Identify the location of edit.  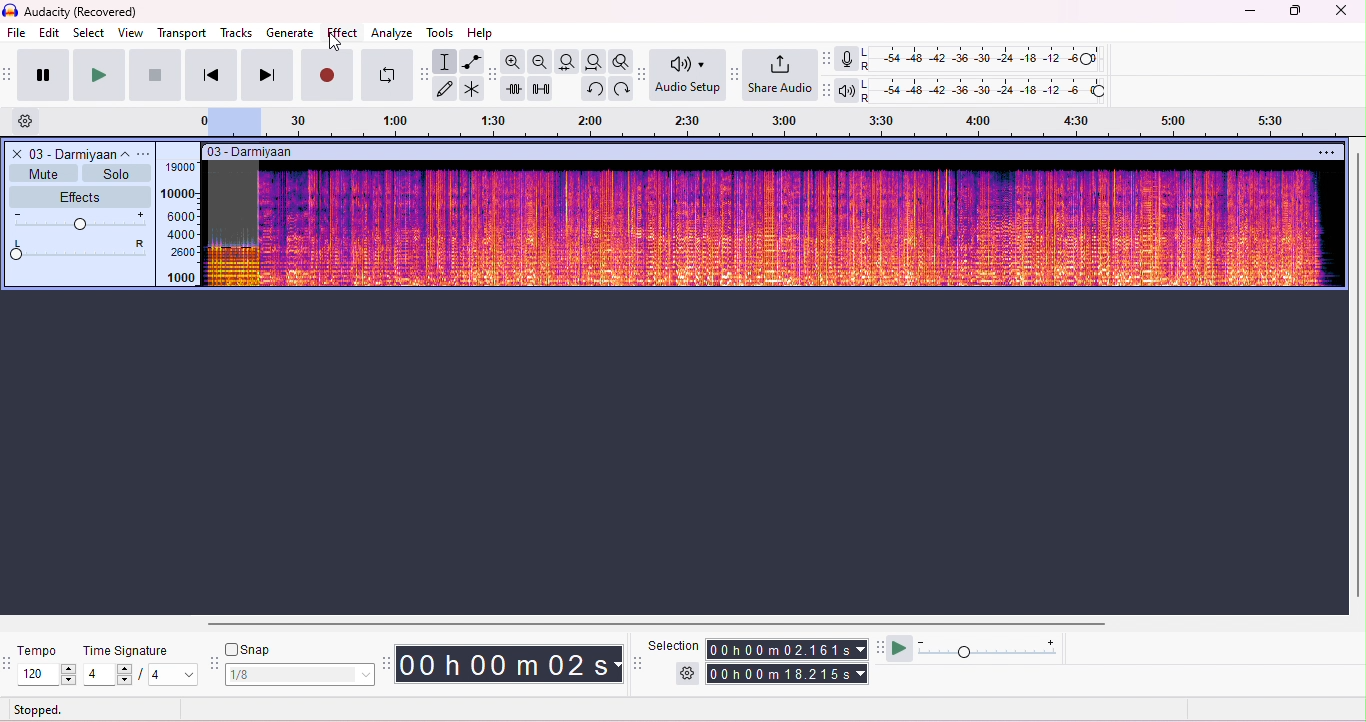
(50, 34).